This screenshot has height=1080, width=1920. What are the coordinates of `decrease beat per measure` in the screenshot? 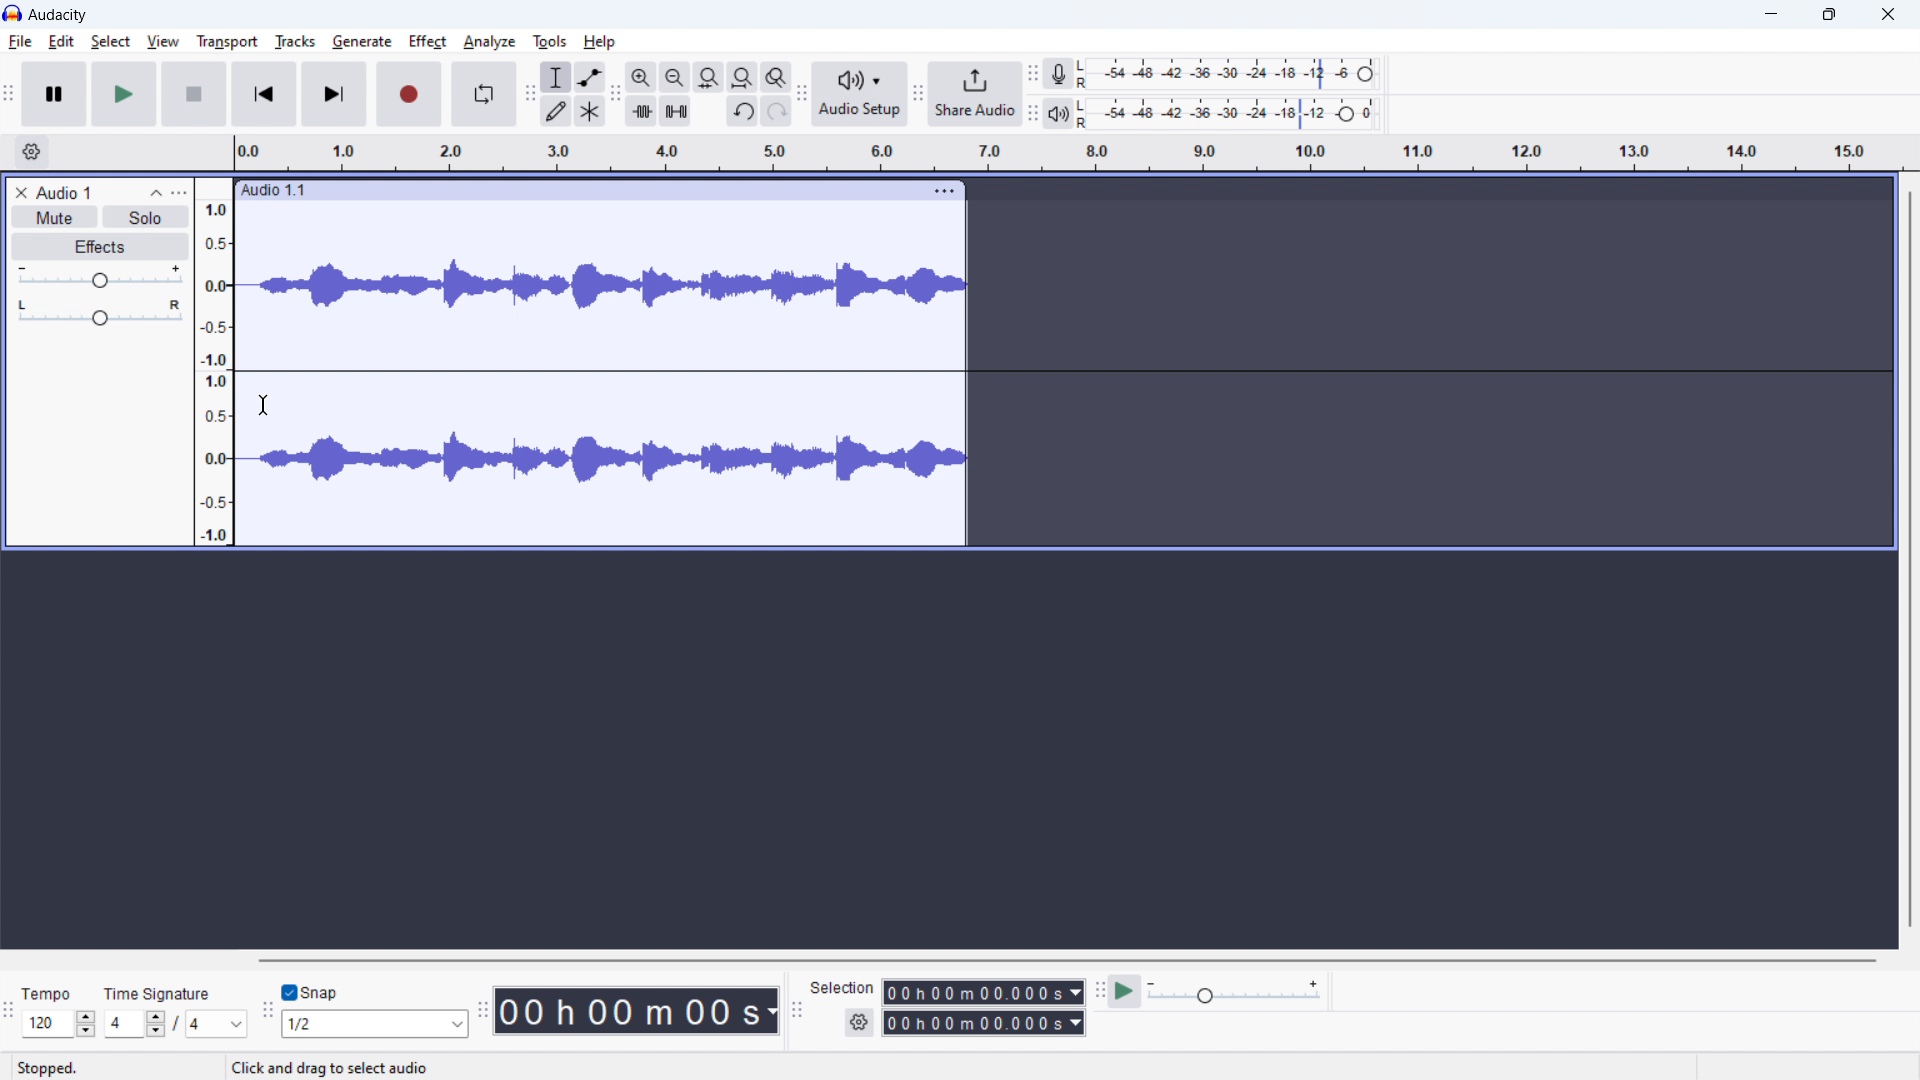 It's located at (156, 1032).